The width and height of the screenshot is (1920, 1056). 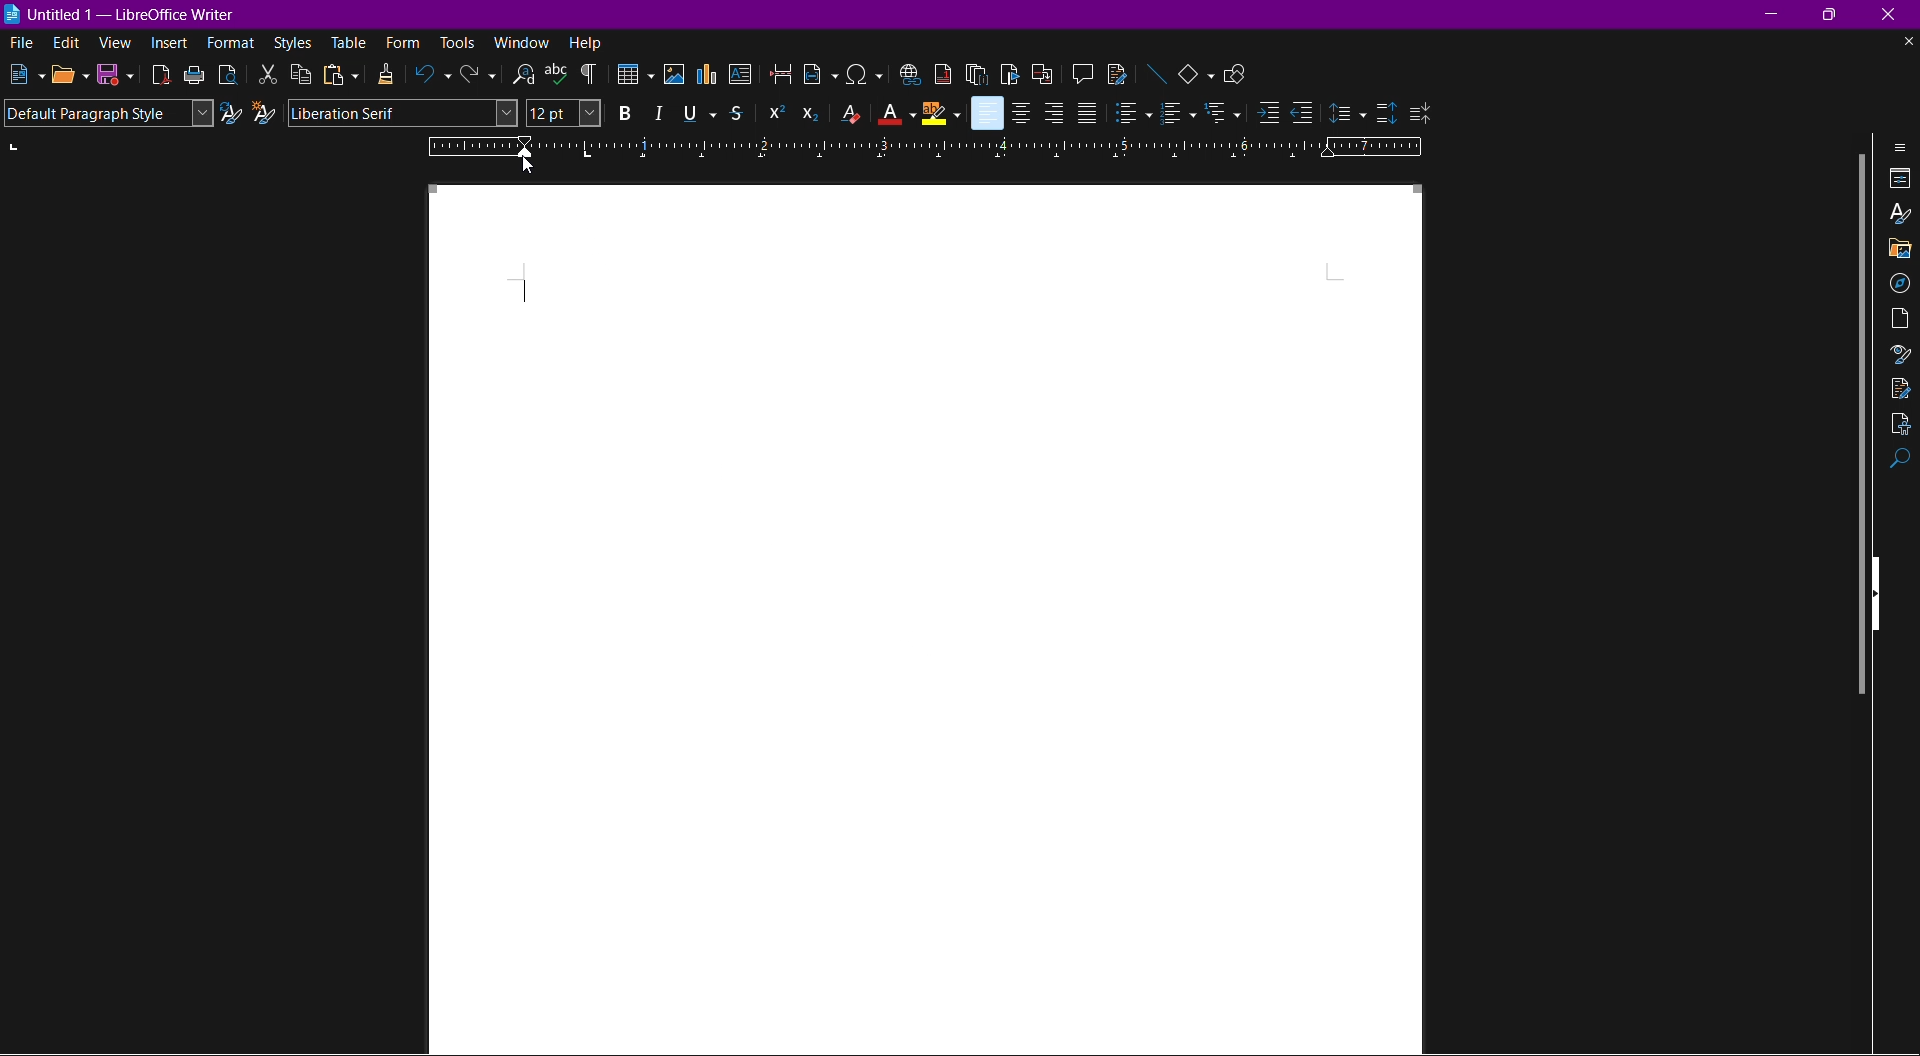 I want to click on table, so click(x=350, y=41).